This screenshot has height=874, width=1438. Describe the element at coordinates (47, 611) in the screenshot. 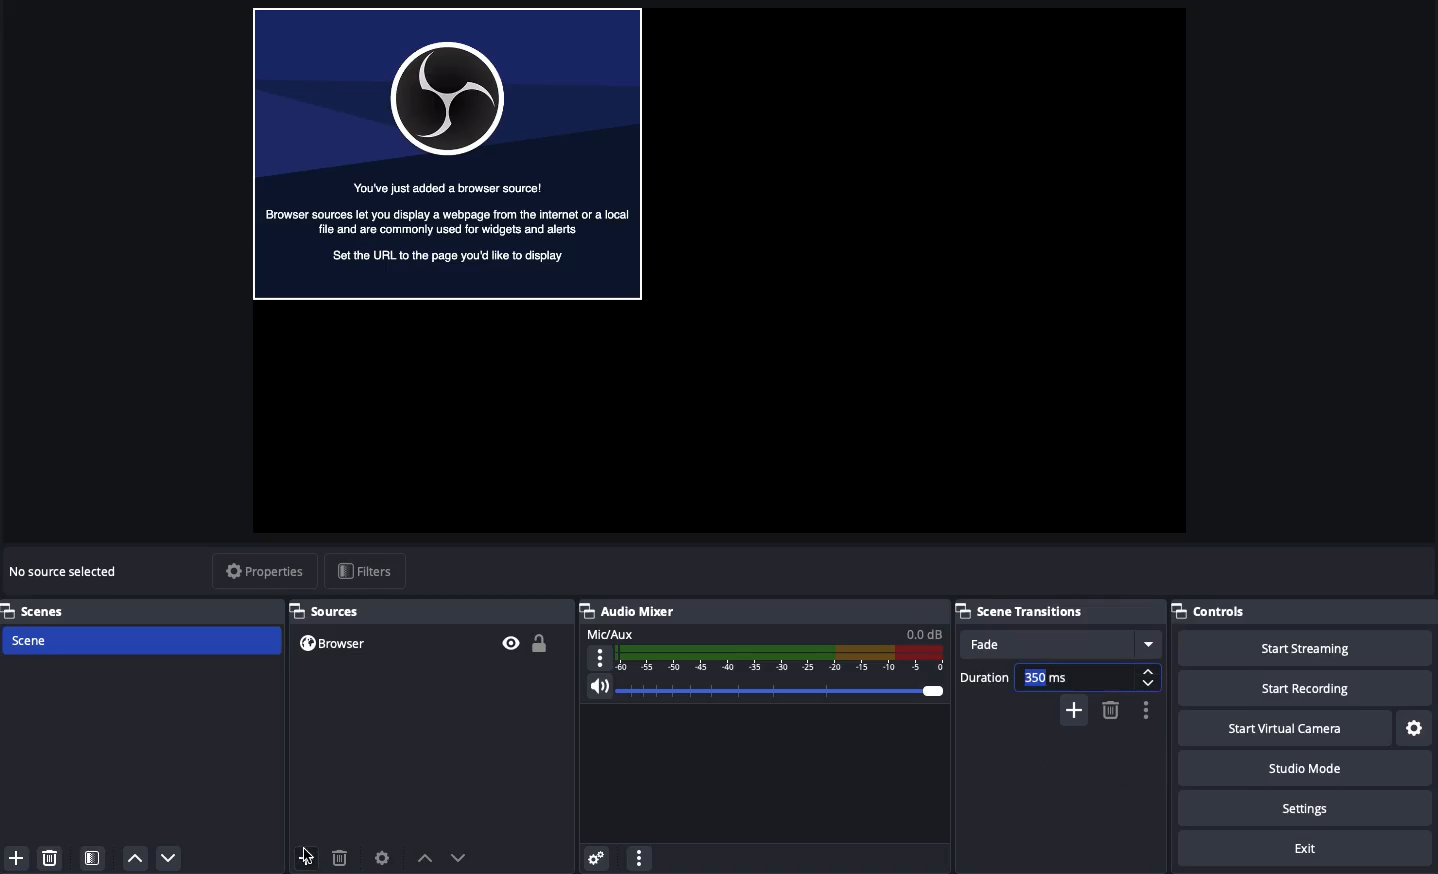

I see `Scenes` at that location.